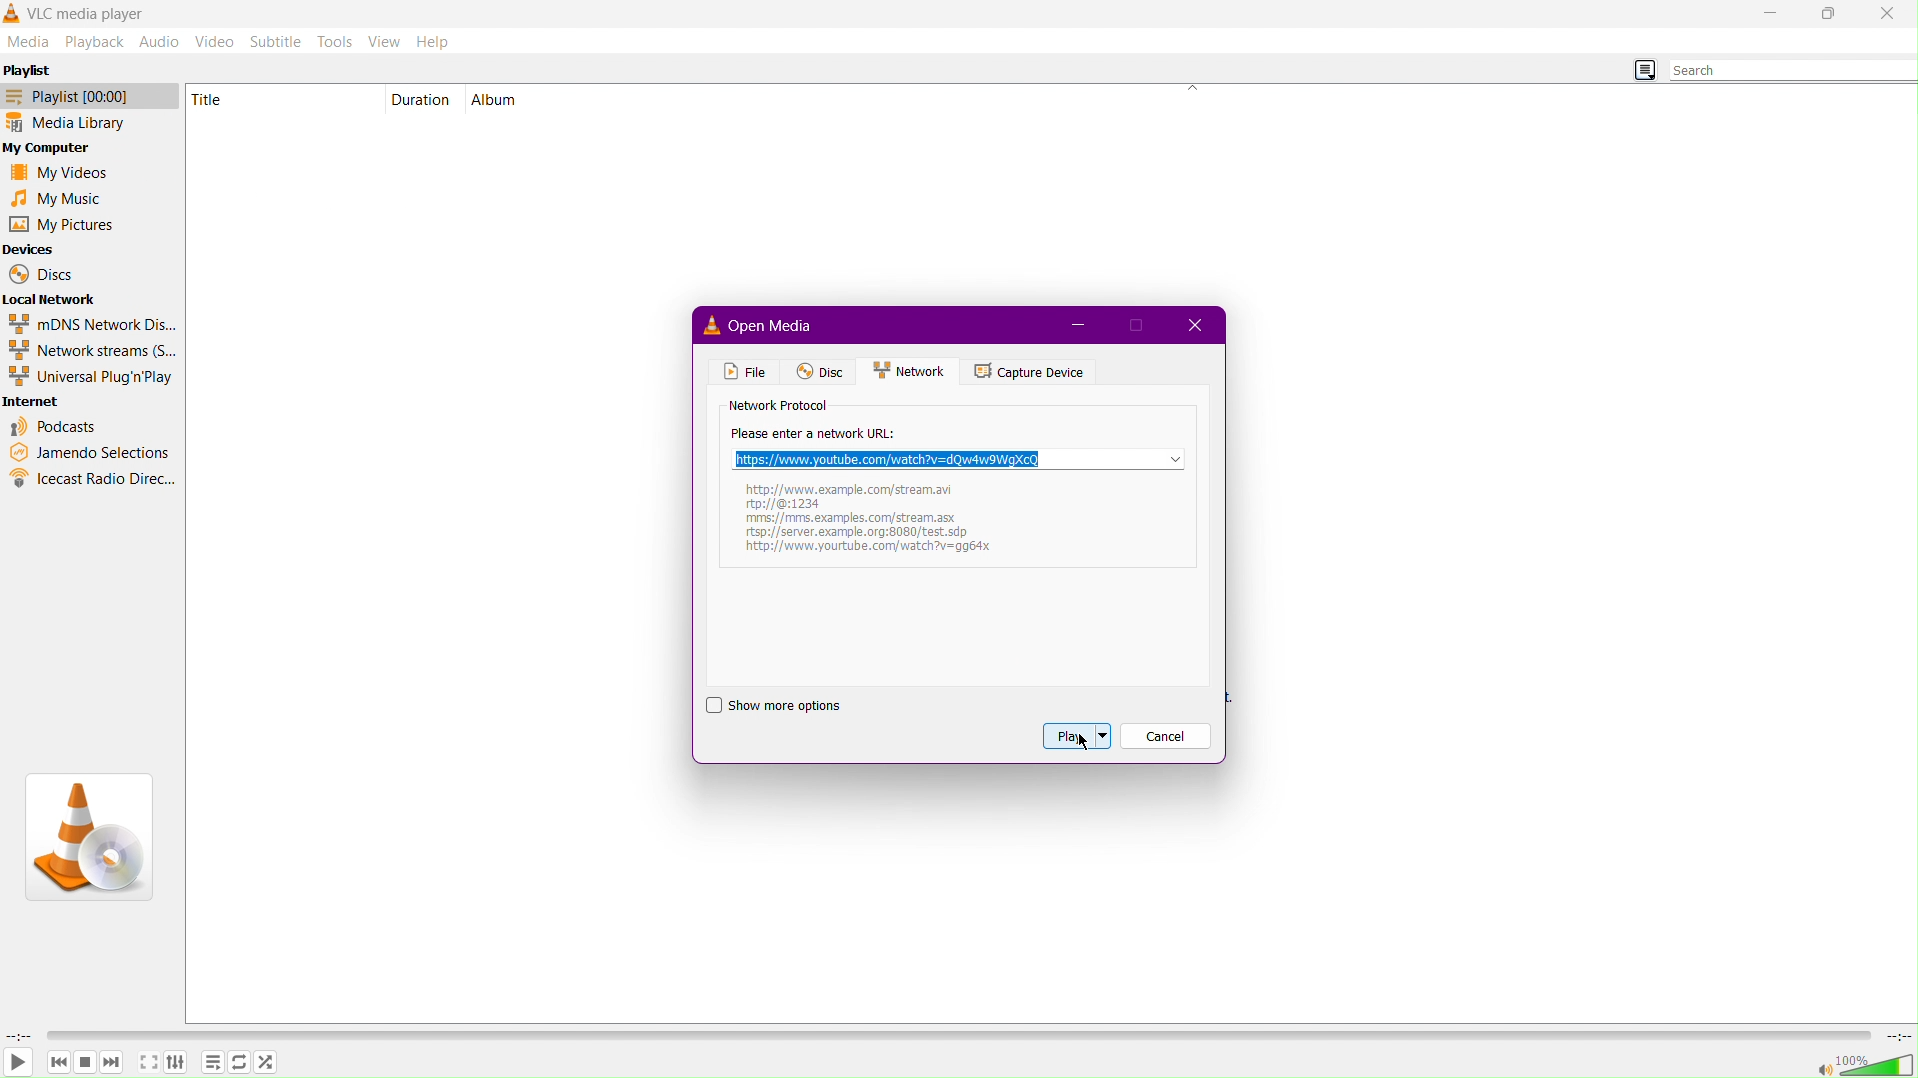 The width and height of the screenshot is (1918, 1078). I want to click on mDNS Network Distribution, so click(90, 324).